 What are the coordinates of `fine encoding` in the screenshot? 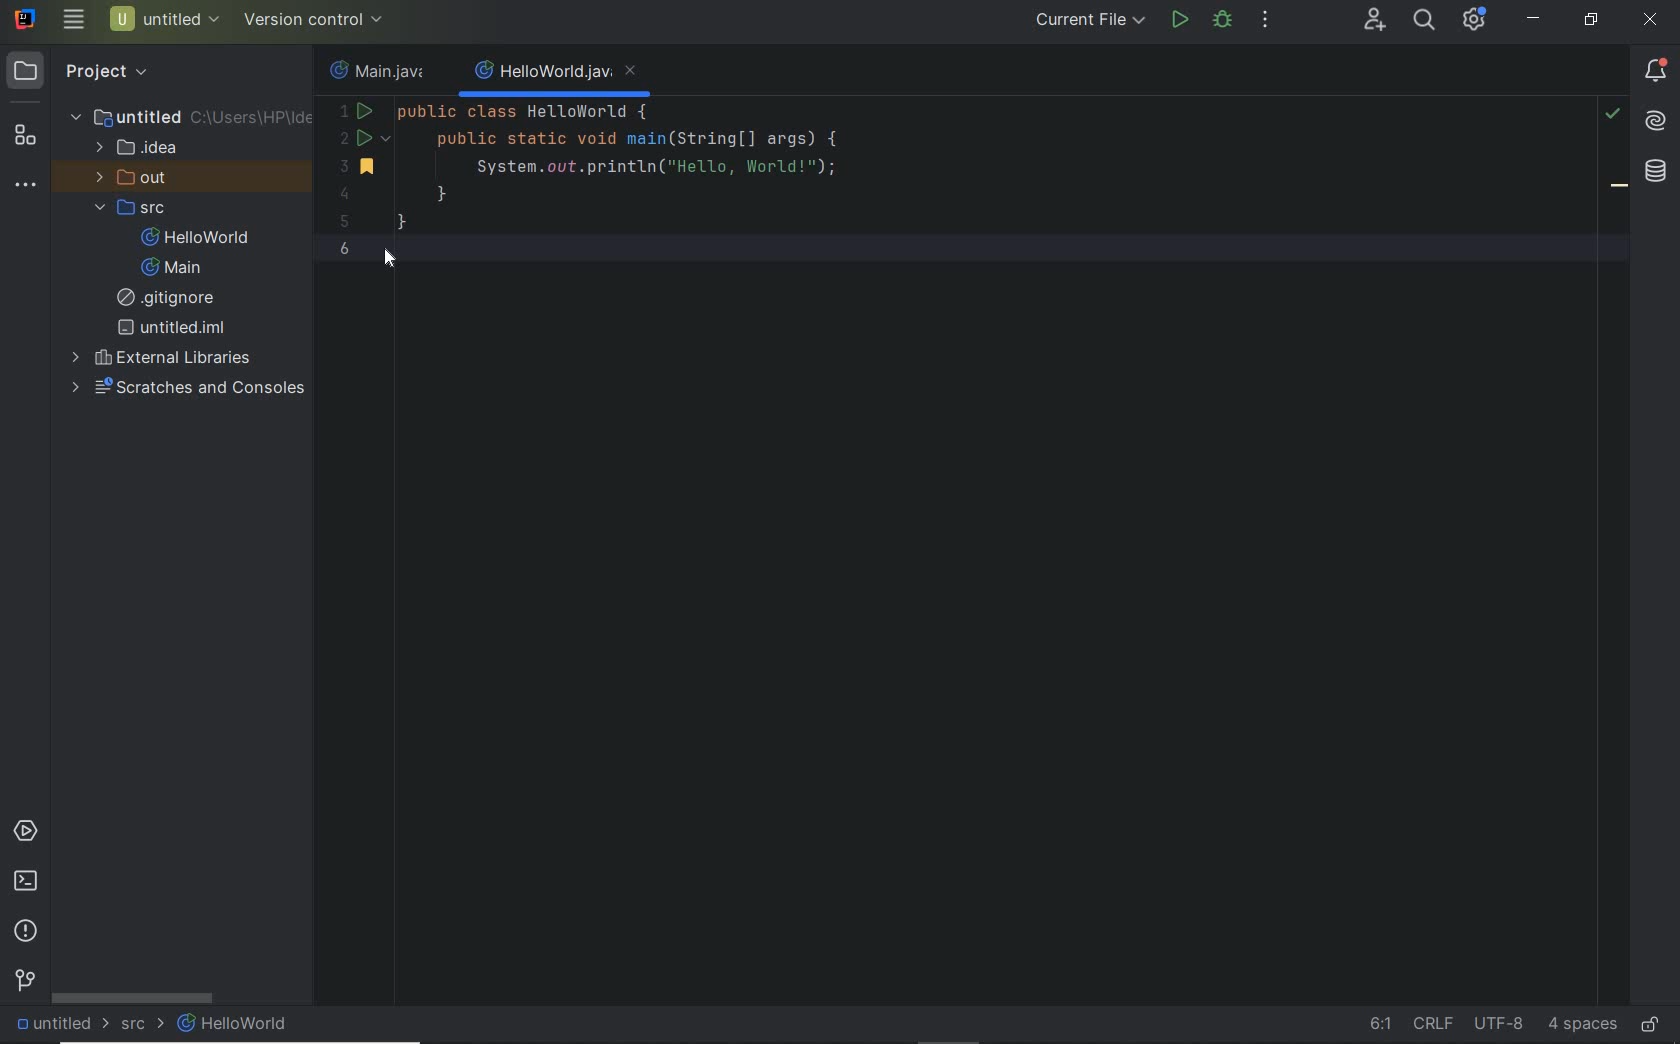 It's located at (1498, 1026).